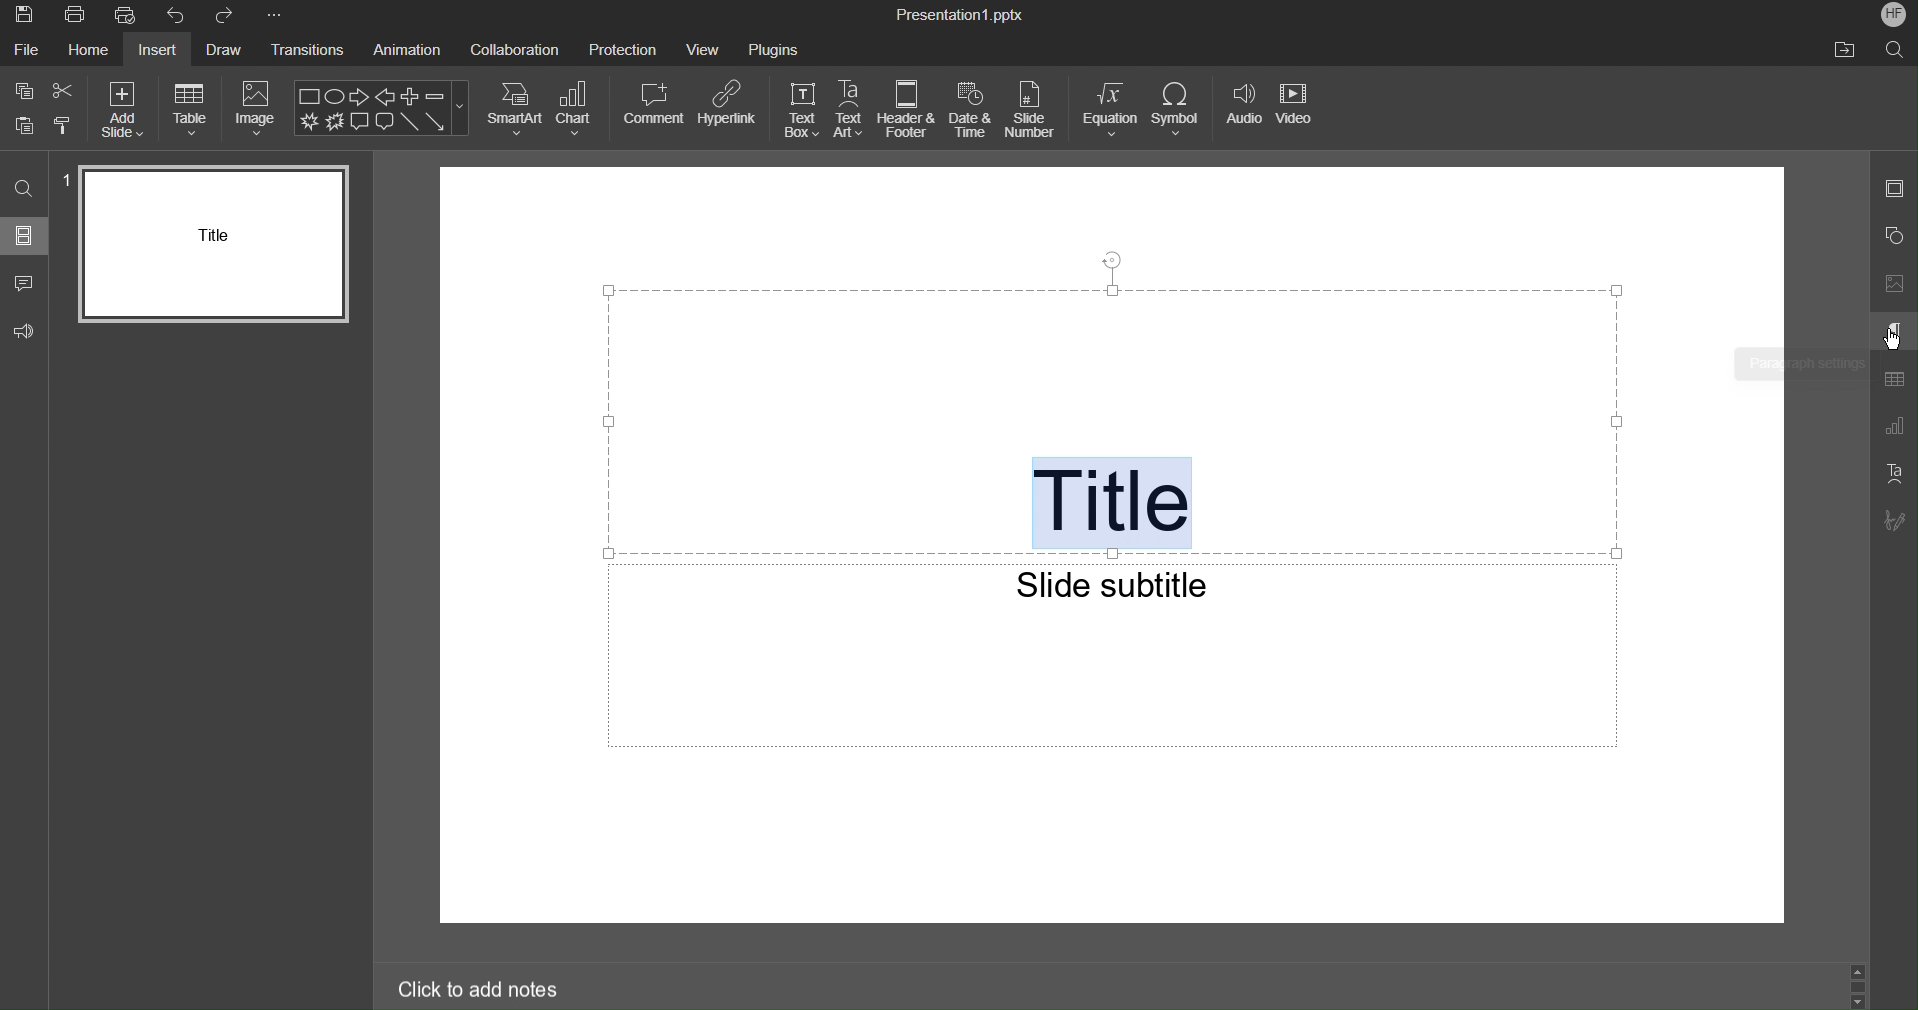  Describe the element at coordinates (1109, 581) in the screenshot. I see `Slide subtitle` at that location.